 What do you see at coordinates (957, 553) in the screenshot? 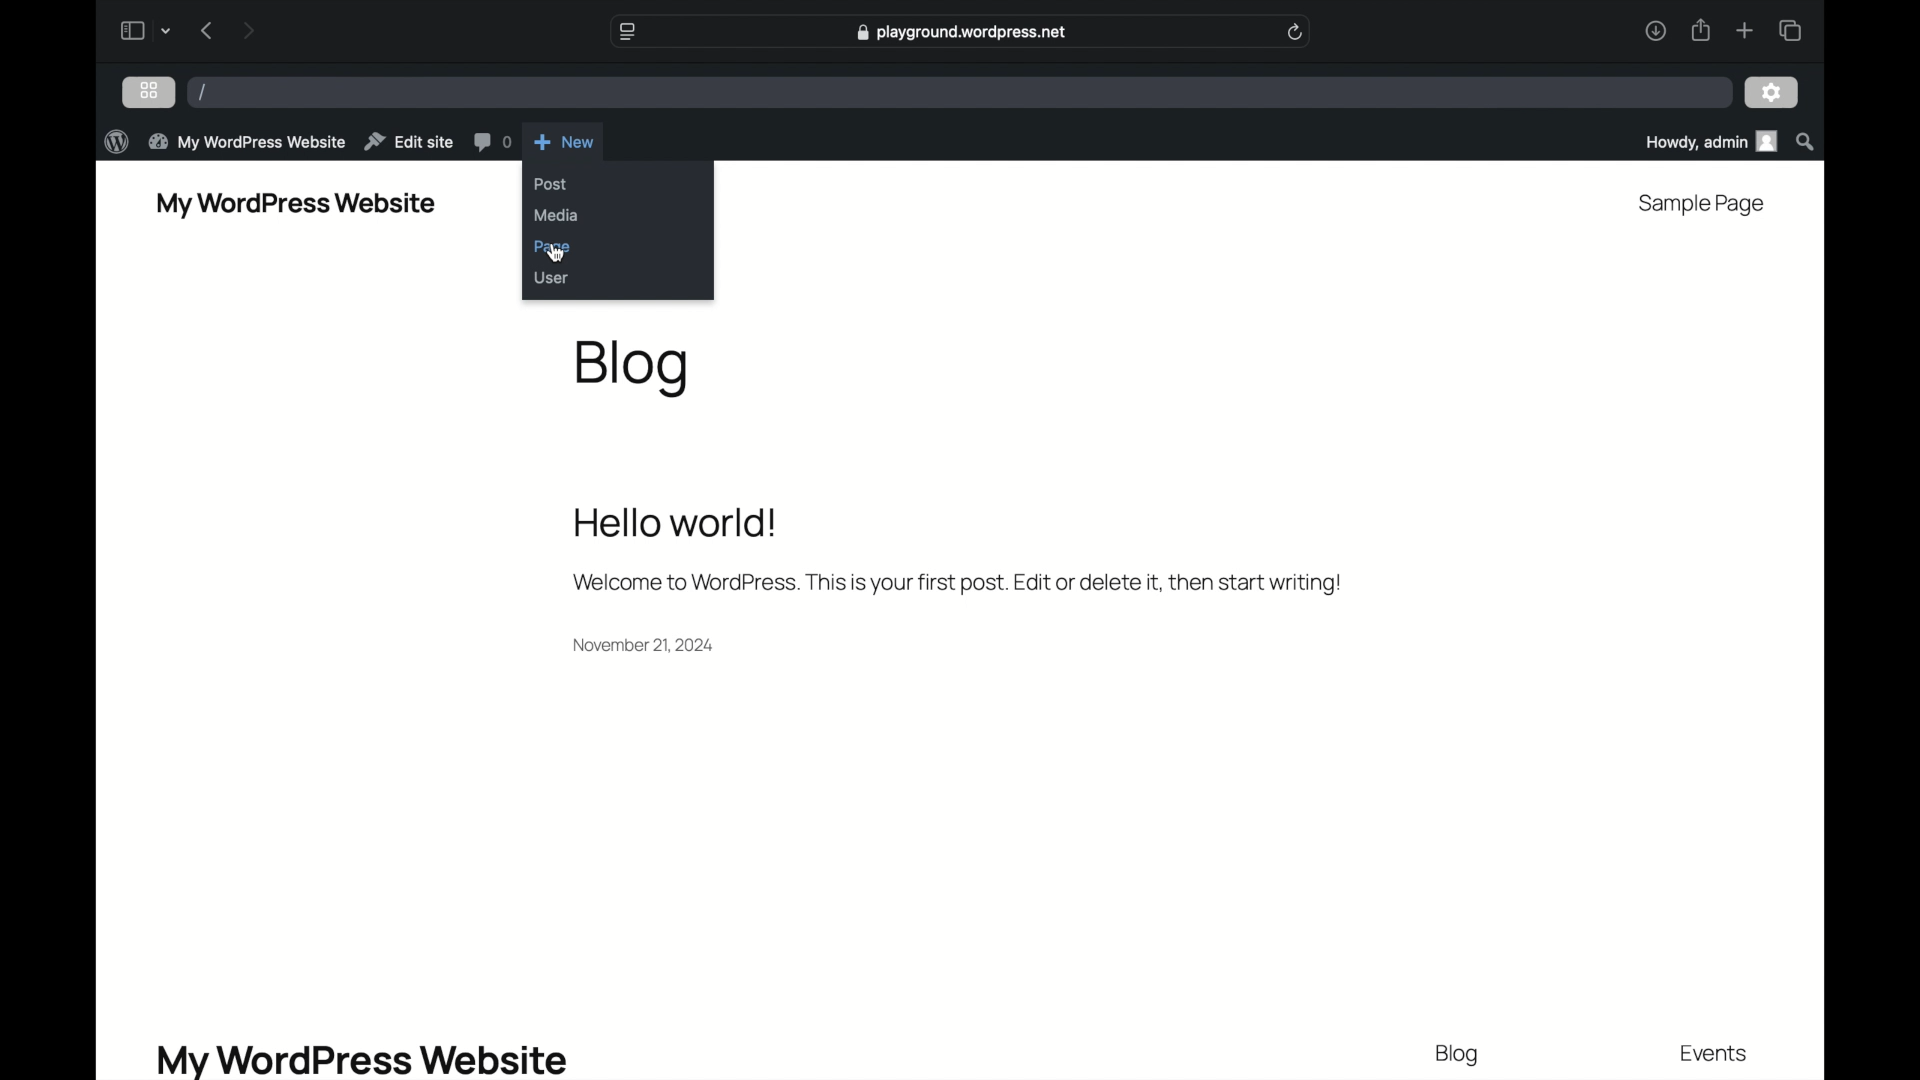
I see `welcome message` at bounding box center [957, 553].